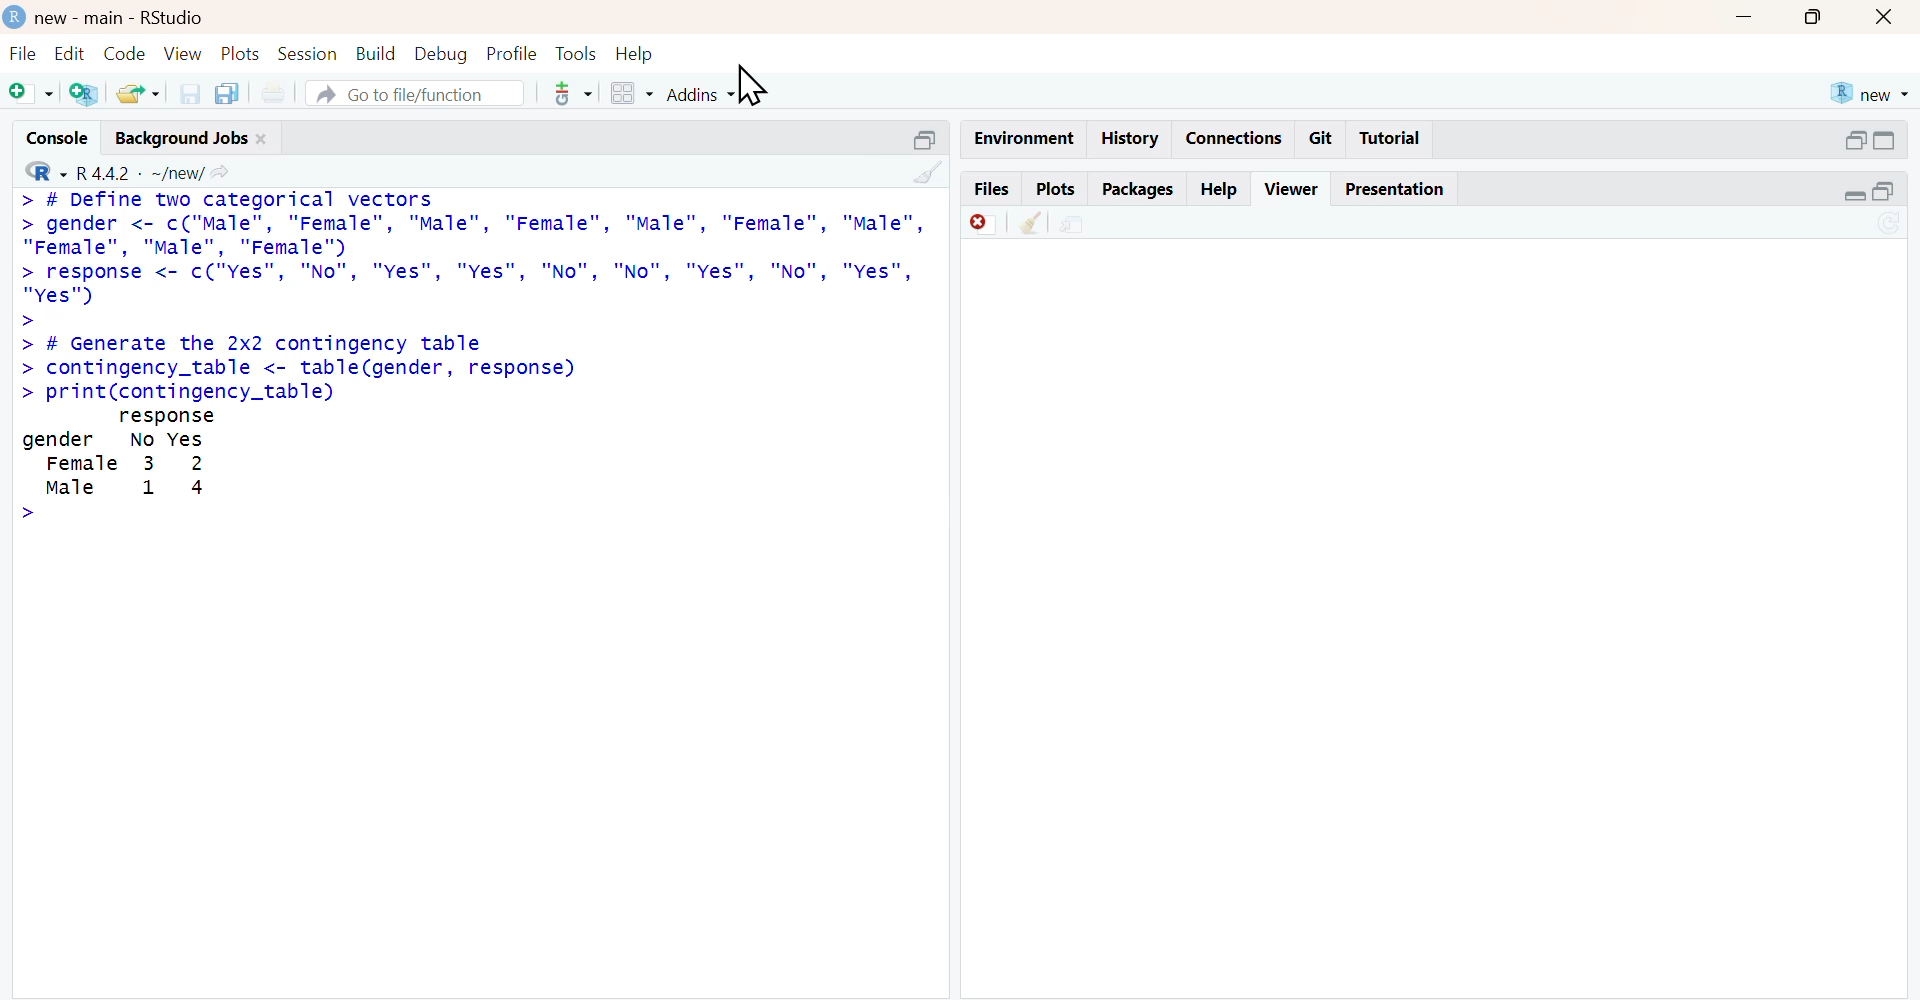  Describe the element at coordinates (924, 141) in the screenshot. I see `open in separate window` at that location.